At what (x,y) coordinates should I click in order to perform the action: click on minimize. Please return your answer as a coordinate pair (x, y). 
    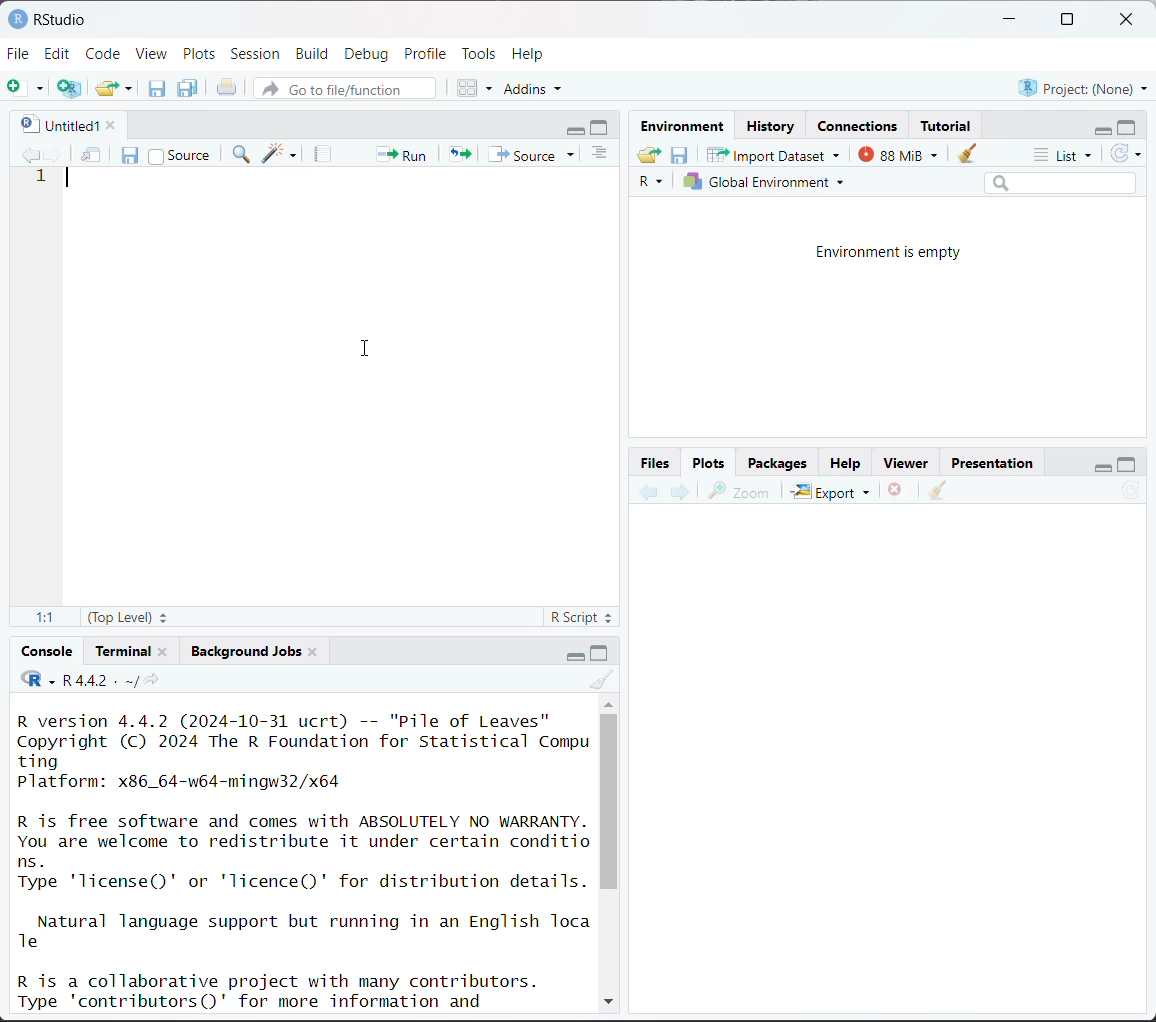
    Looking at the image, I should click on (1099, 128).